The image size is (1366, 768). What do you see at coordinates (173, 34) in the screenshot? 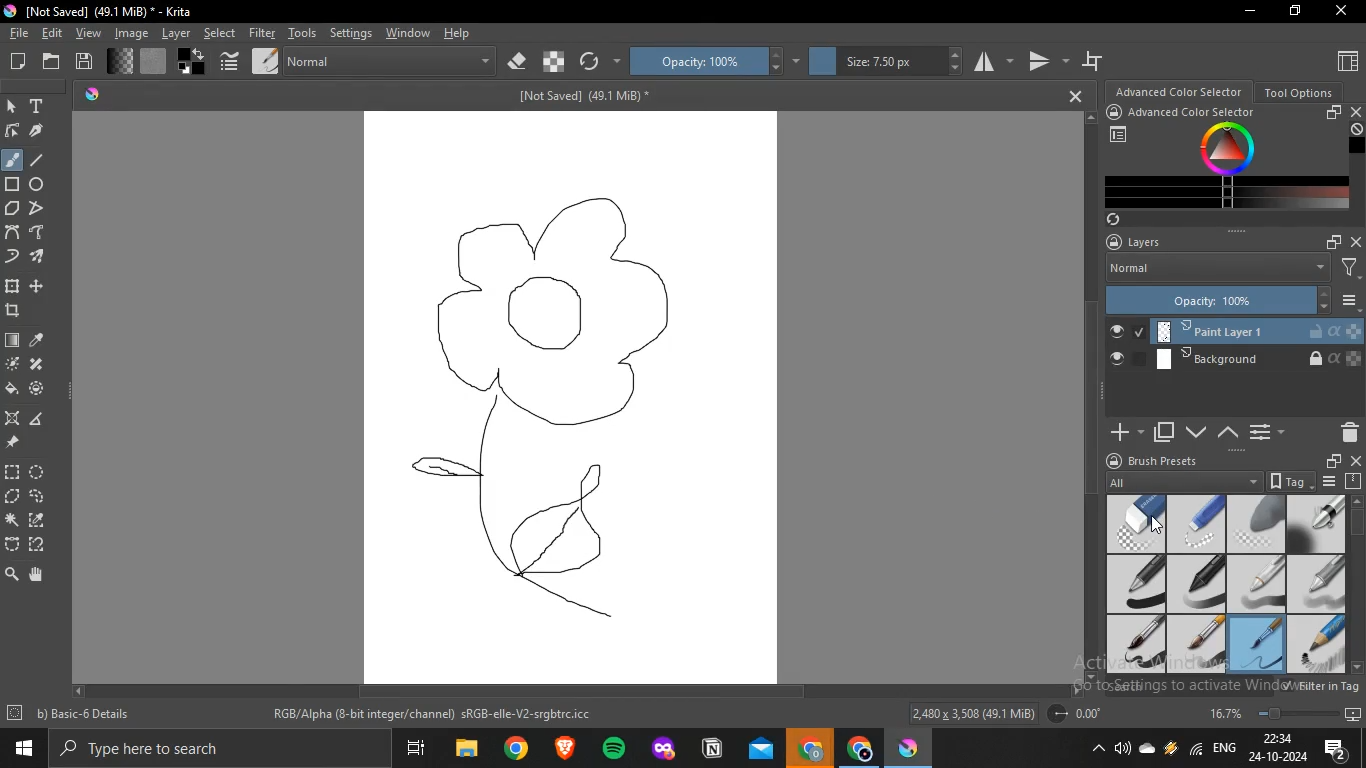
I see `layer` at bounding box center [173, 34].